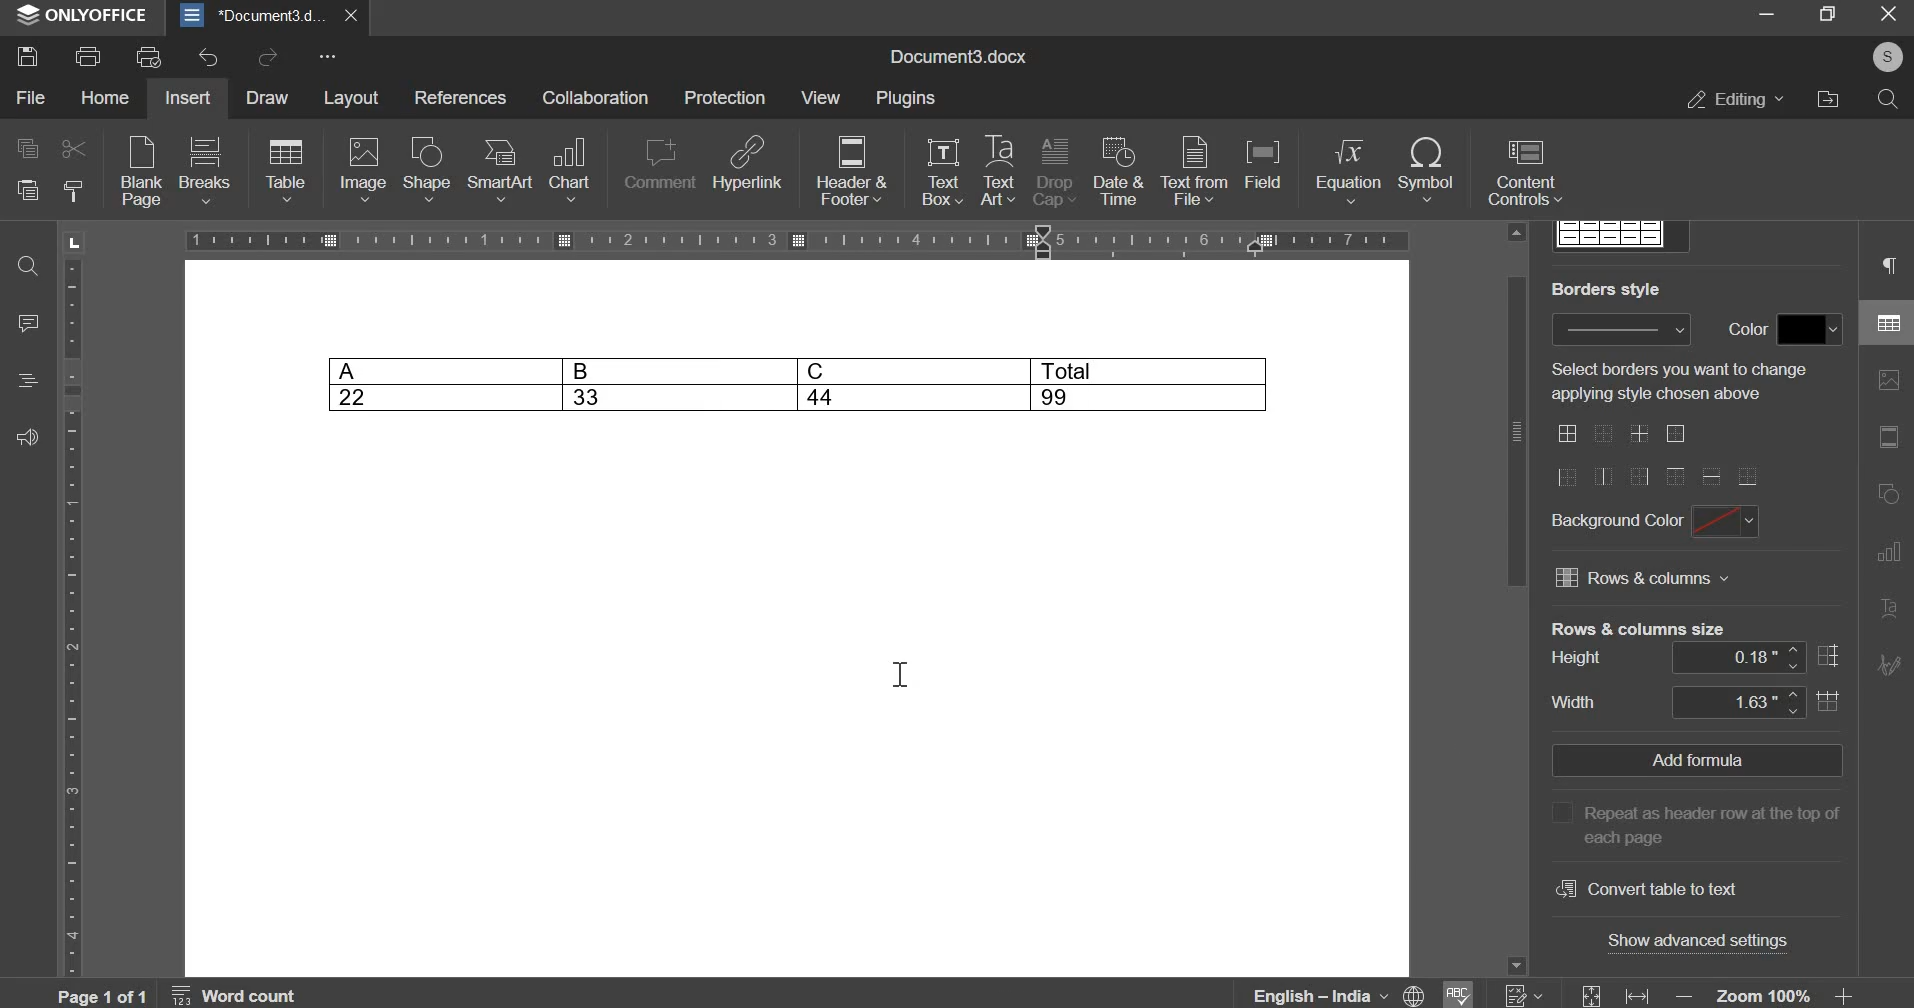 This screenshot has width=1914, height=1008. I want to click on language, so click(1340, 993).